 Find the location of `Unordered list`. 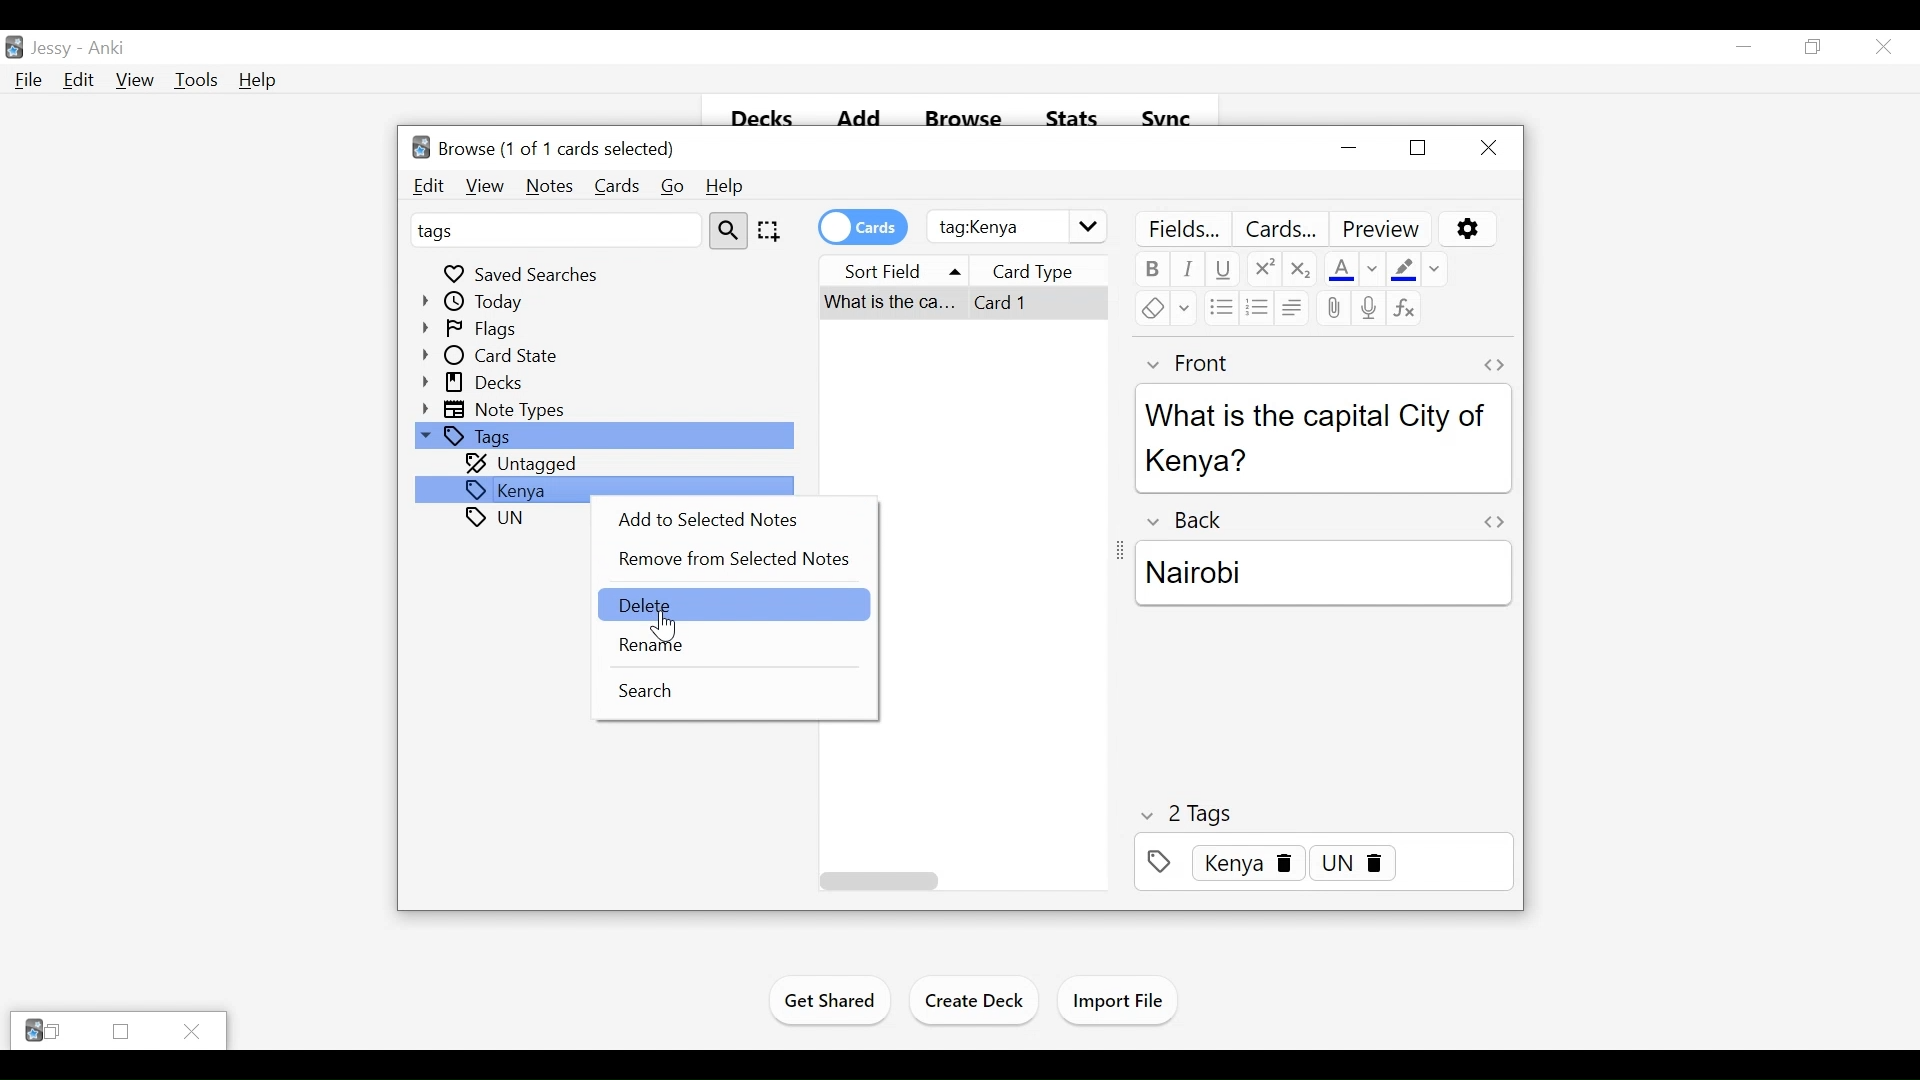

Unordered list is located at coordinates (1221, 307).